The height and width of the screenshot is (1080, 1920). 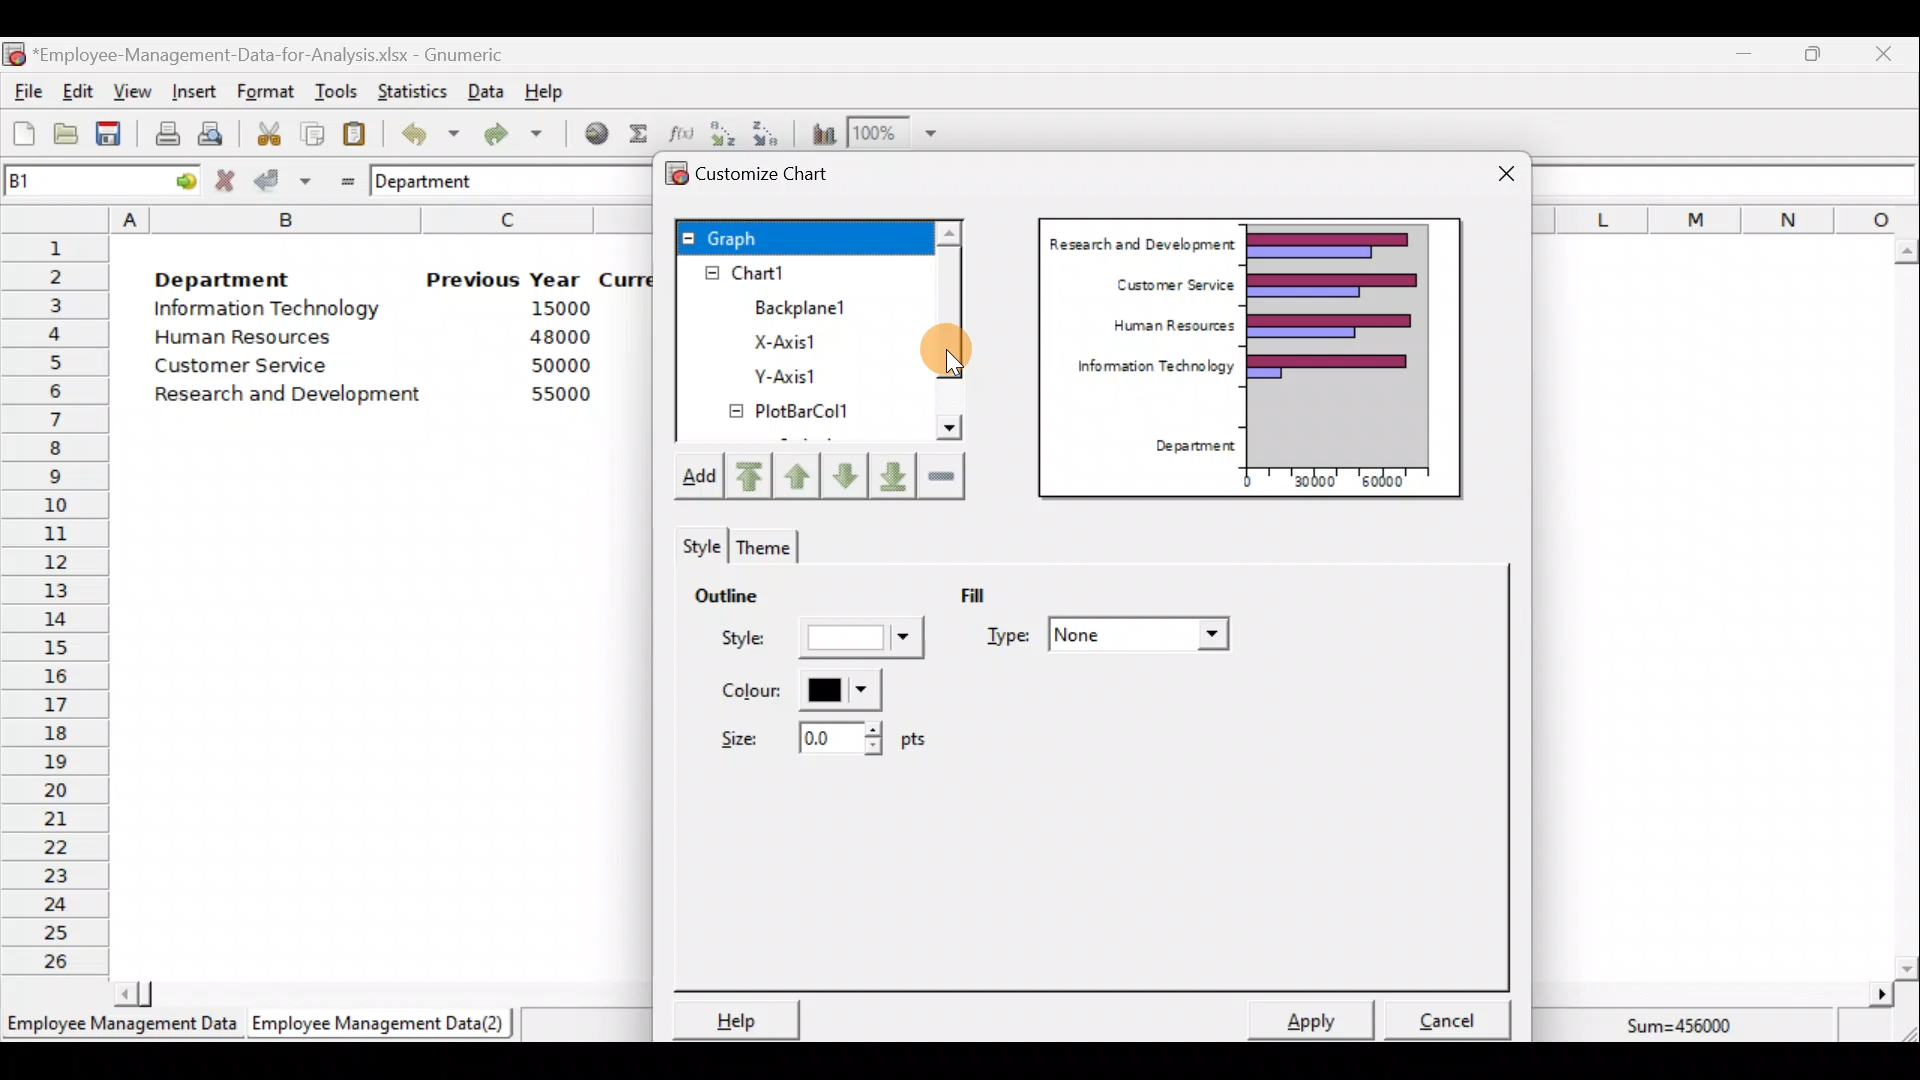 I want to click on Chart preview, so click(x=1351, y=344).